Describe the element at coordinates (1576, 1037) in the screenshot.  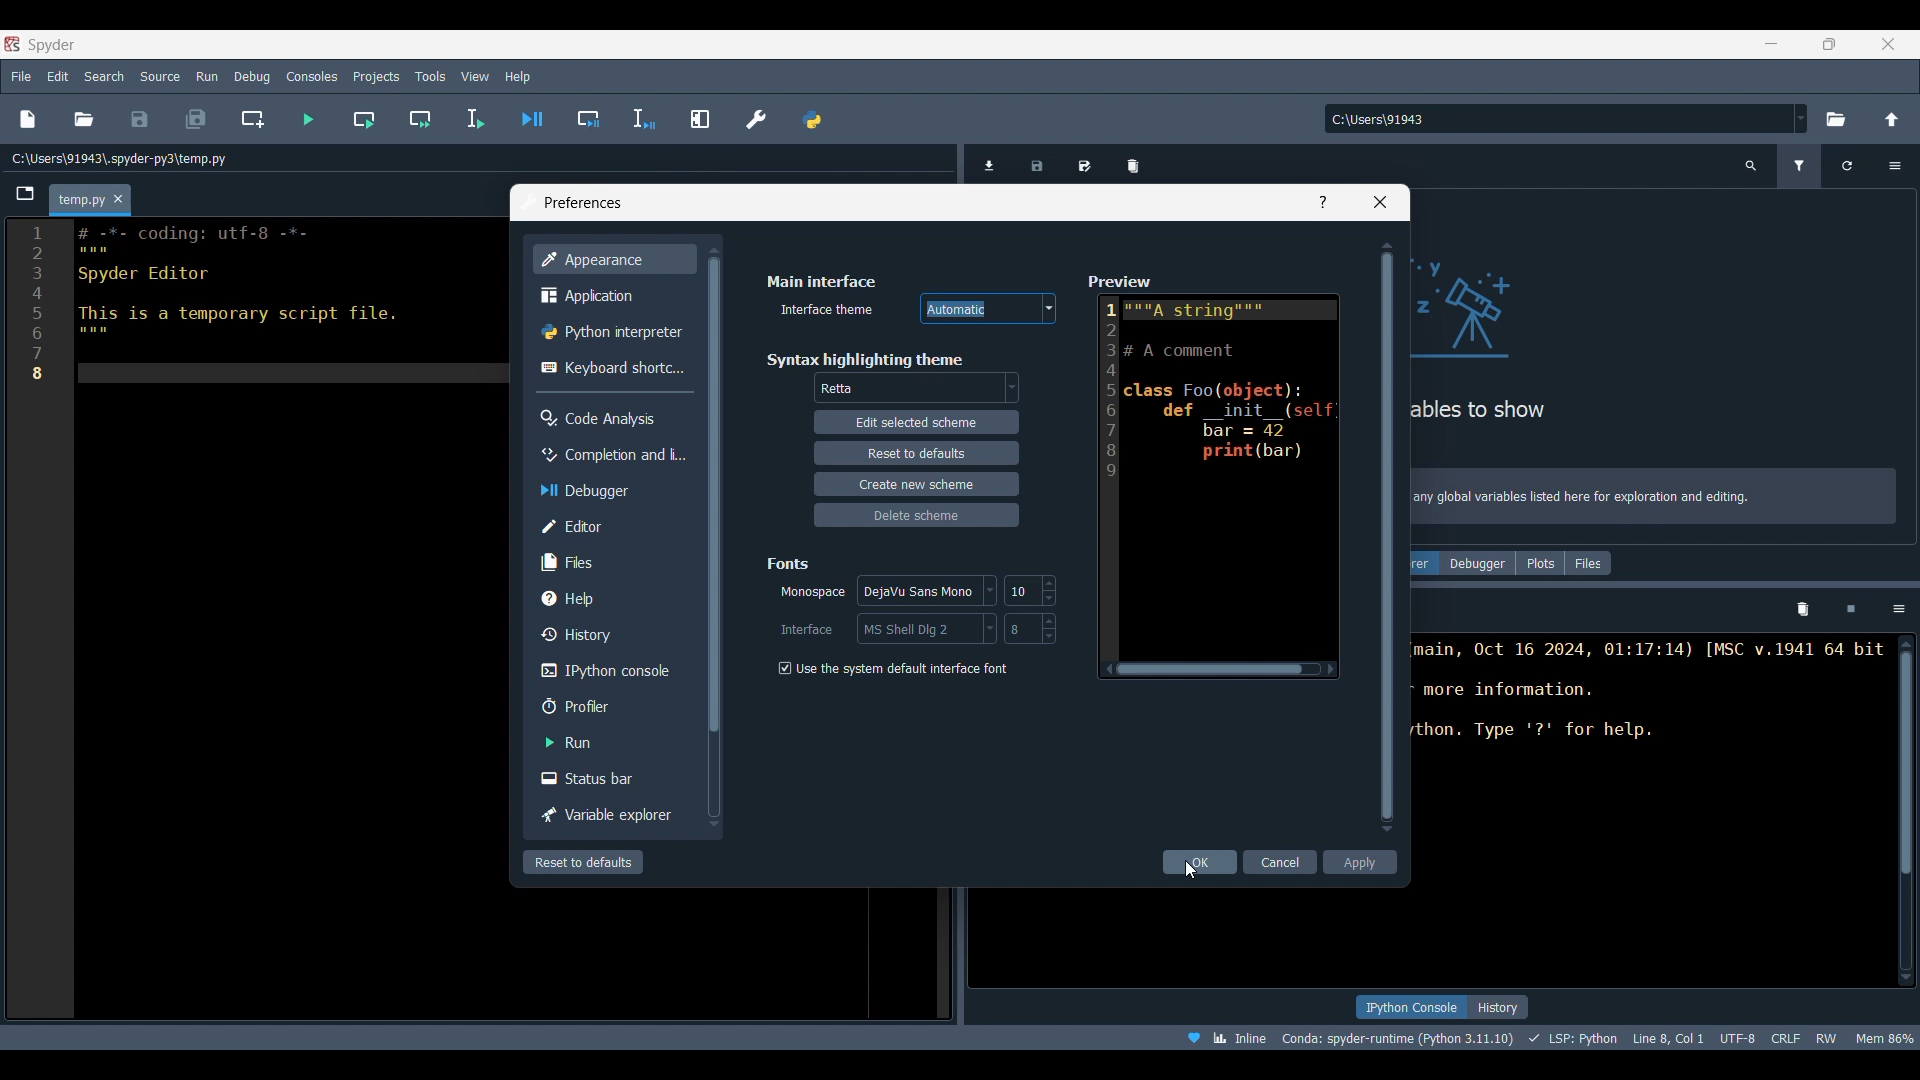
I see `programming language` at that location.